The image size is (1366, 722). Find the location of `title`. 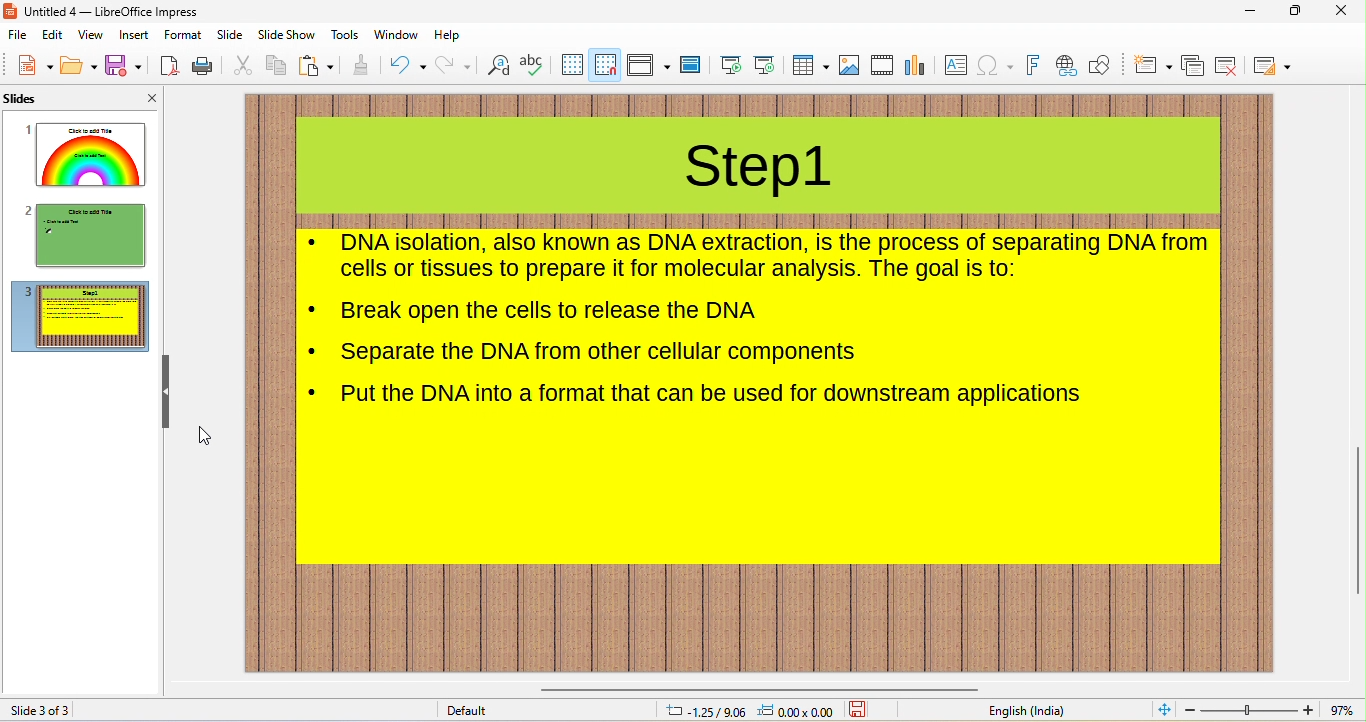

title is located at coordinates (760, 171).